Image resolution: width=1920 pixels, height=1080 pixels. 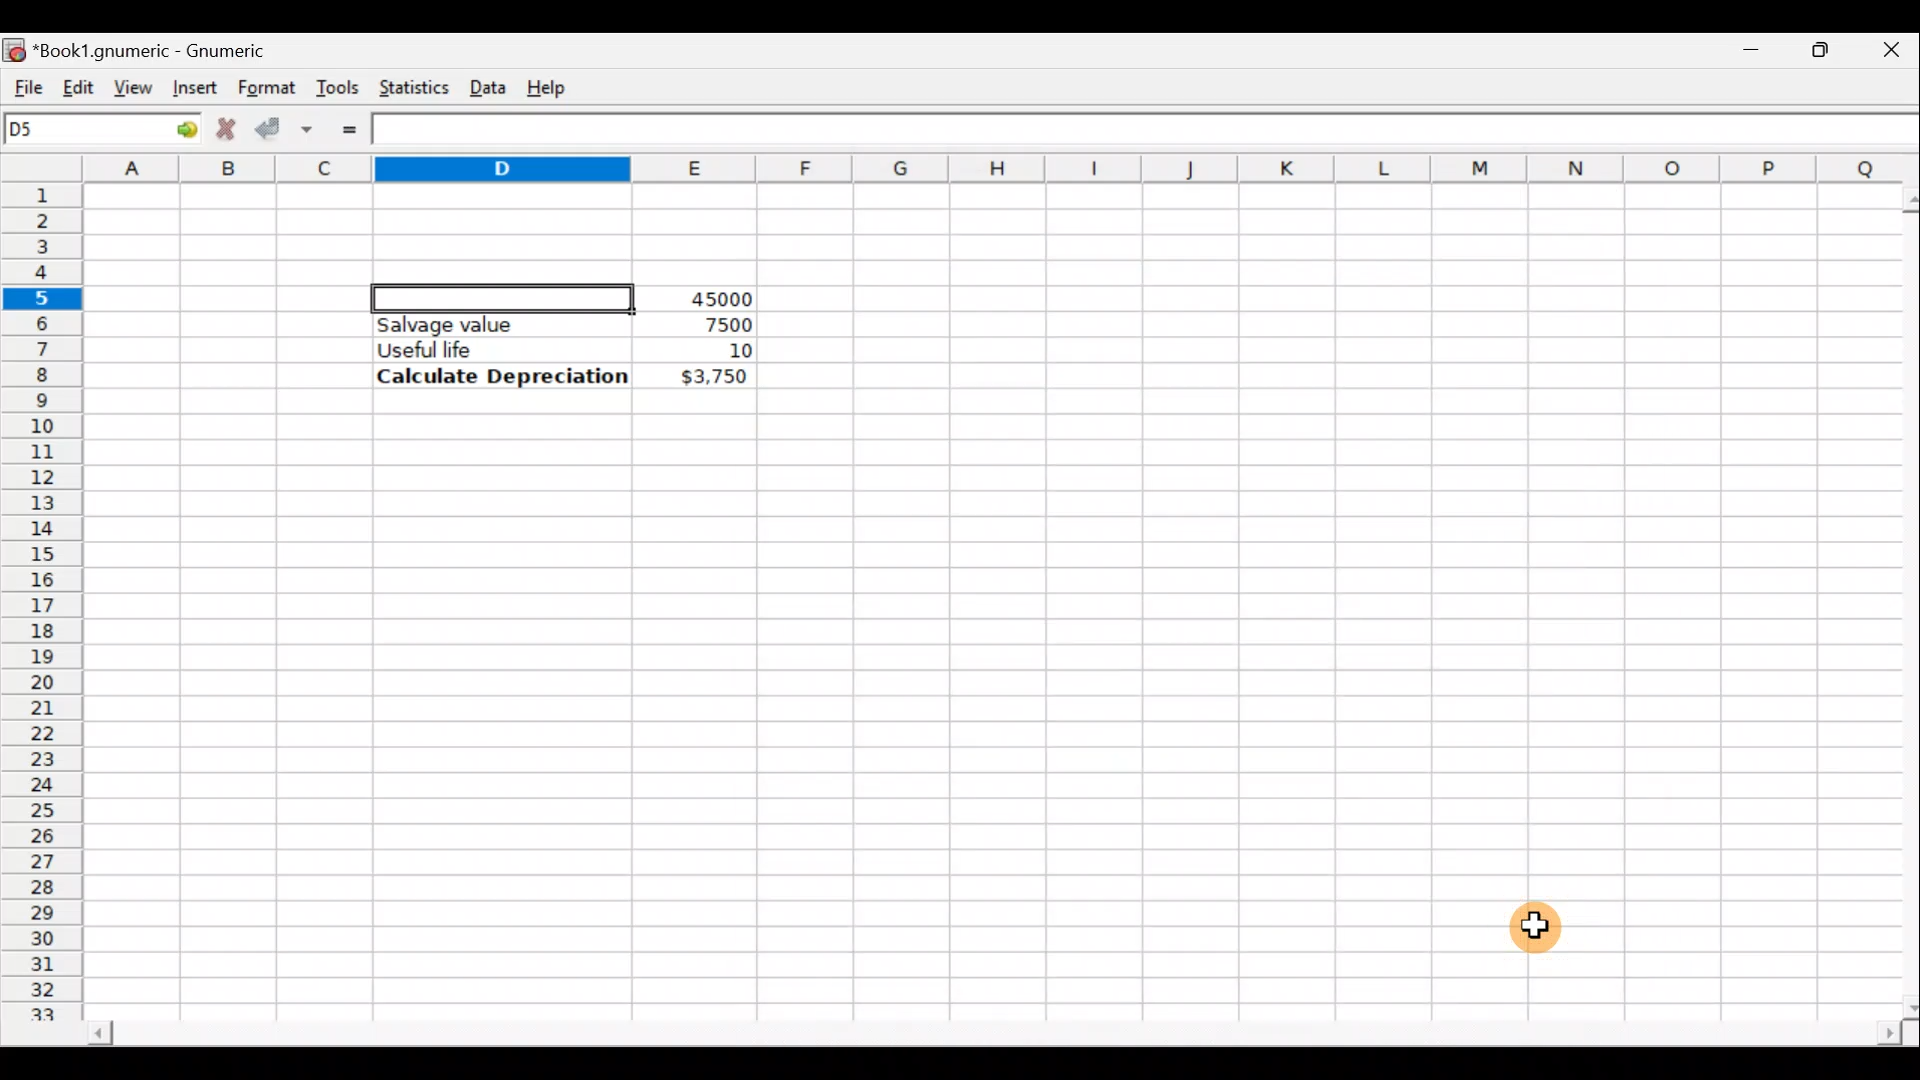 What do you see at coordinates (14, 48) in the screenshot?
I see `Gnumeric logo` at bounding box center [14, 48].